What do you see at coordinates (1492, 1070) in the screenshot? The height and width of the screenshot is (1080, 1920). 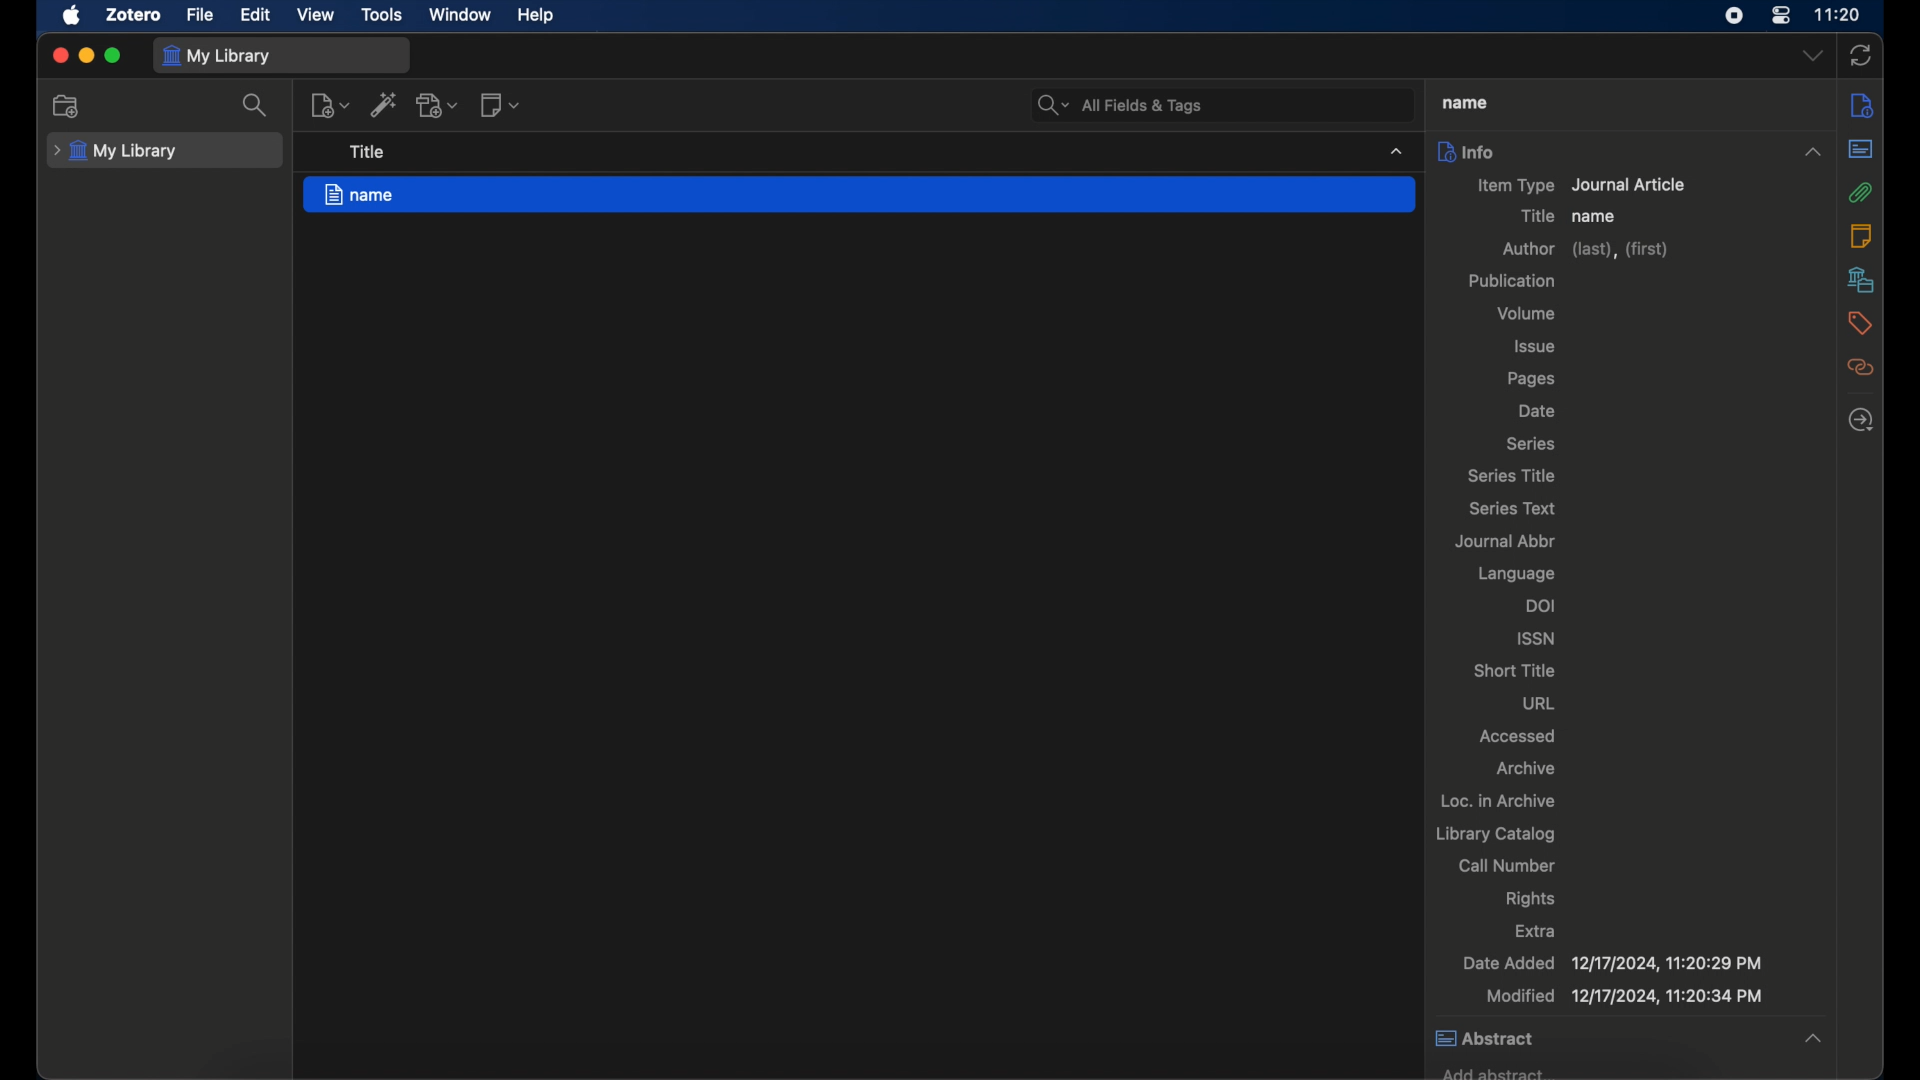 I see `add abstract` at bounding box center [1492, 1070].